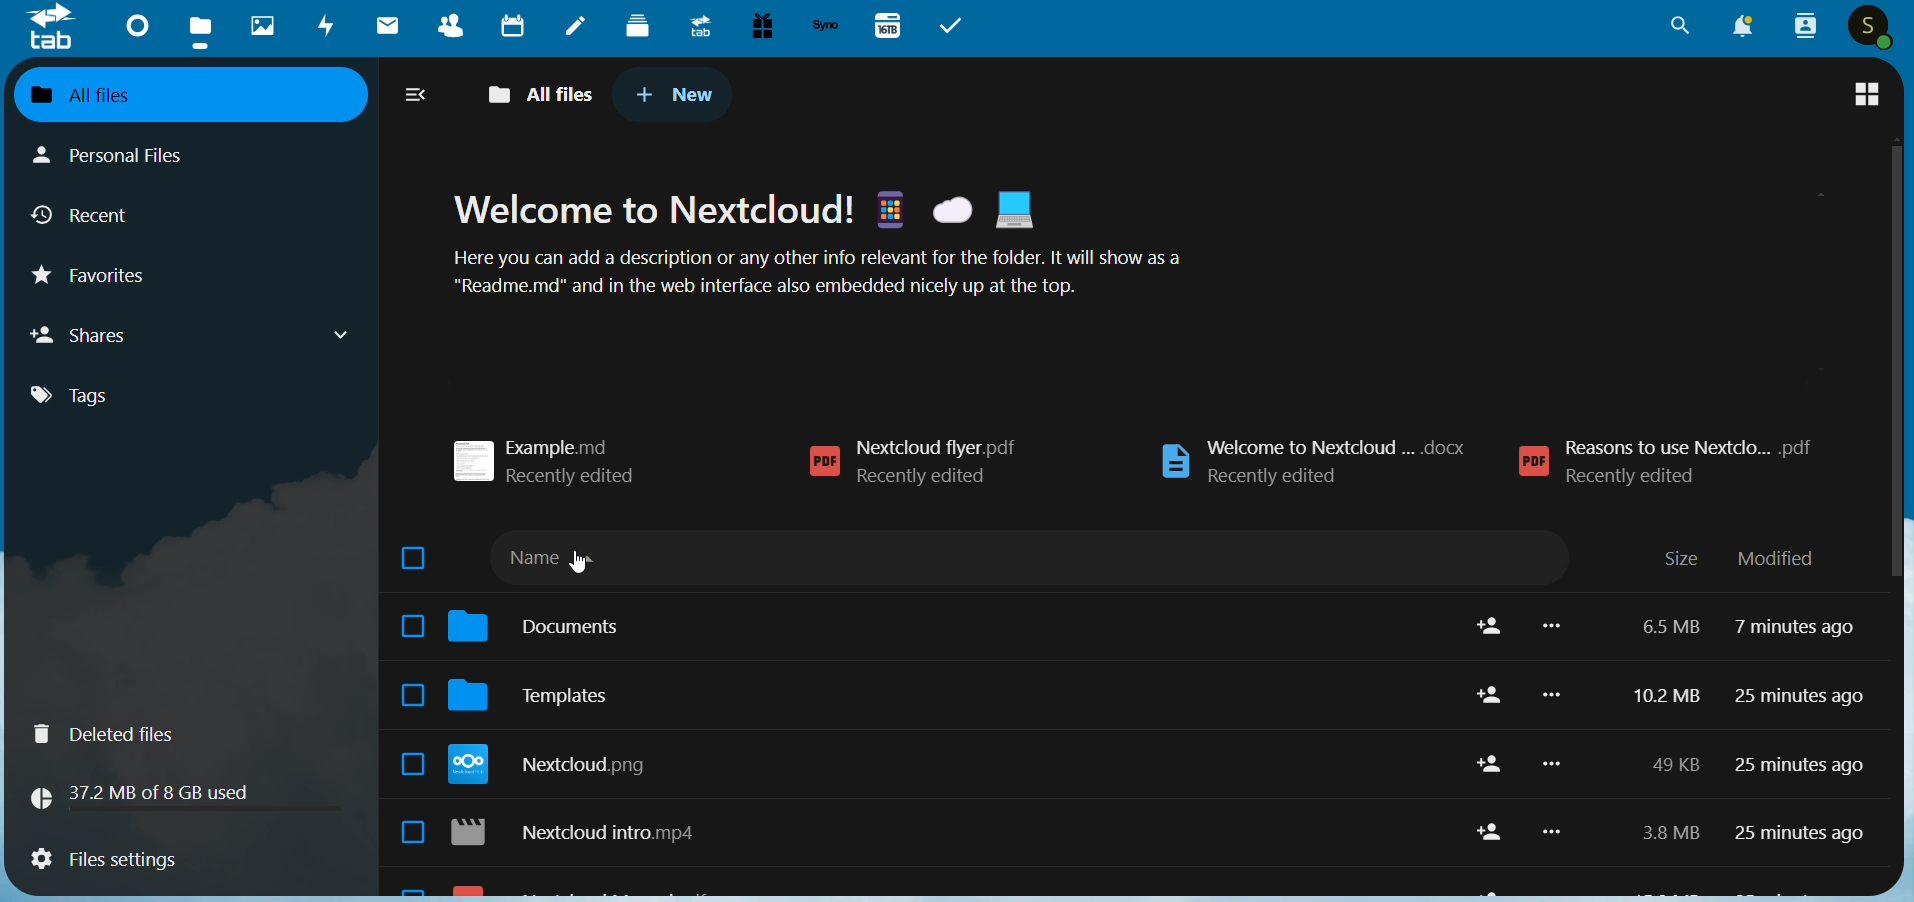 This screenshot has width=1914, height=902. I want to click on All Files, so click(538, 91).